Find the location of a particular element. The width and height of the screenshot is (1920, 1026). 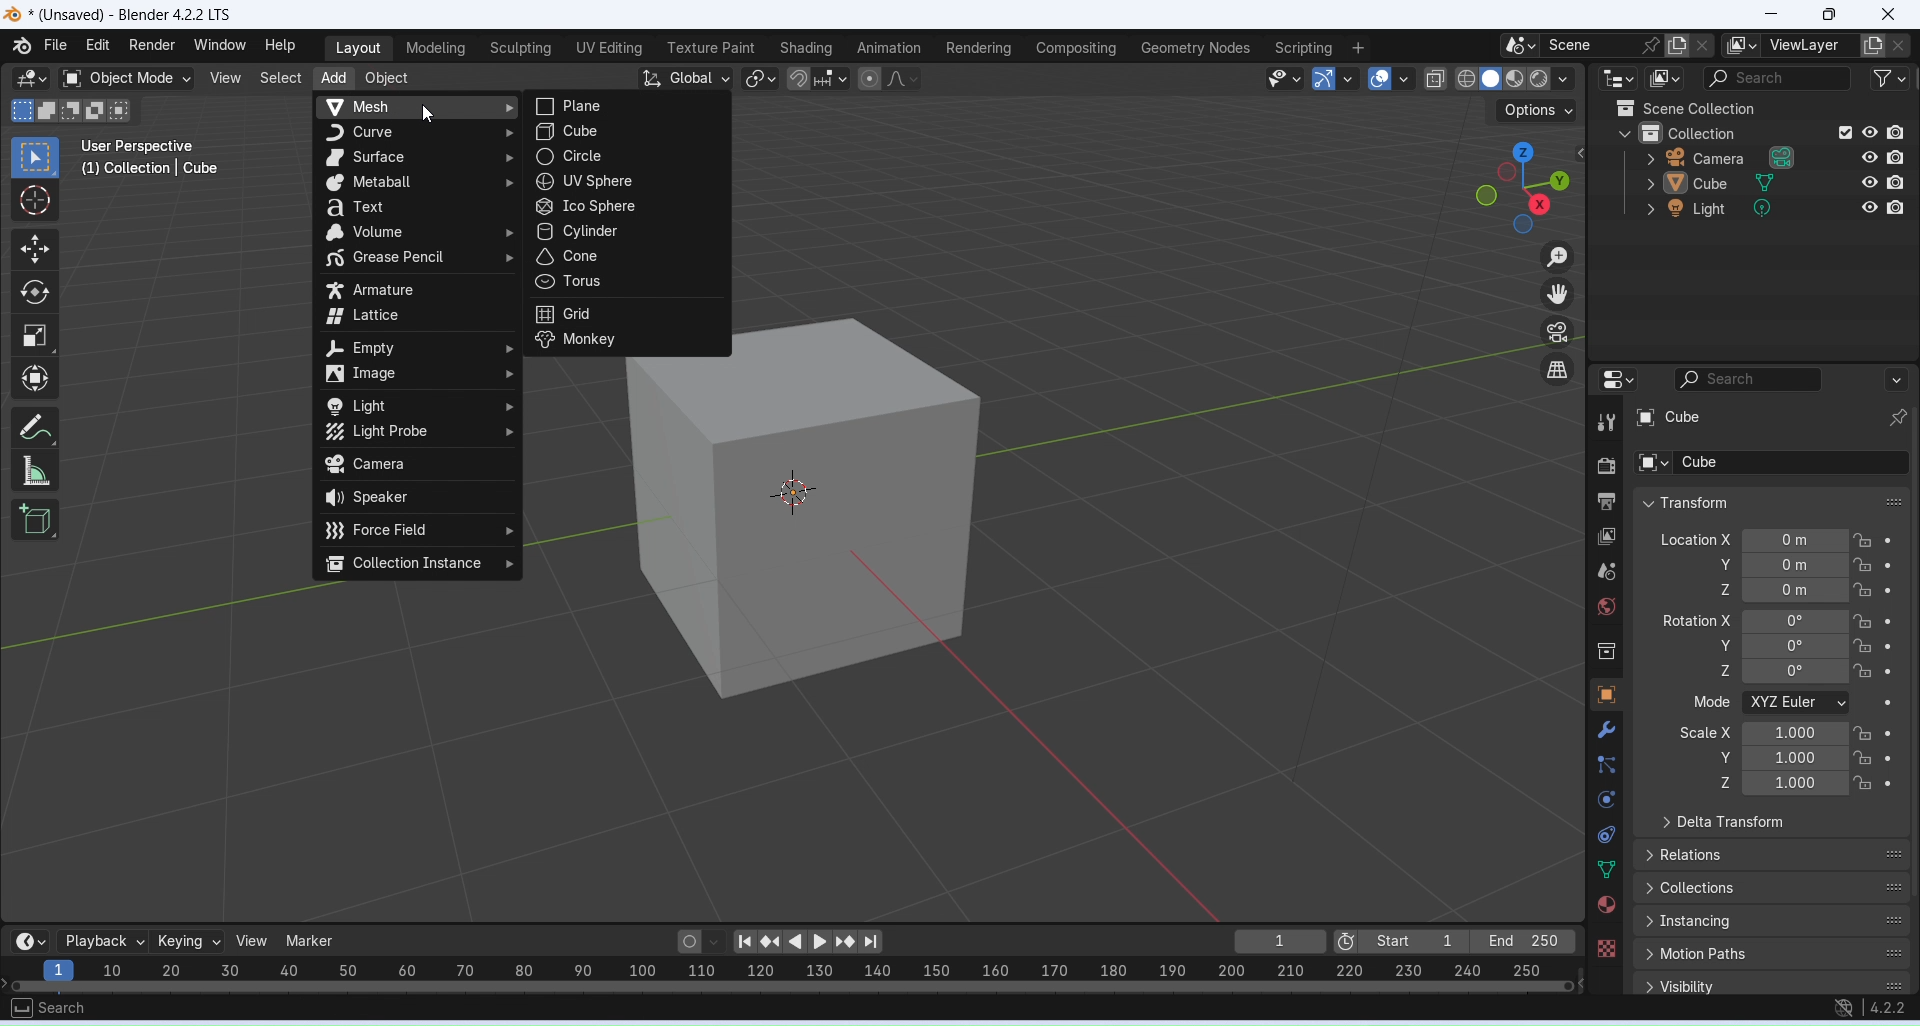

Help is located at coordinates (280, 46).